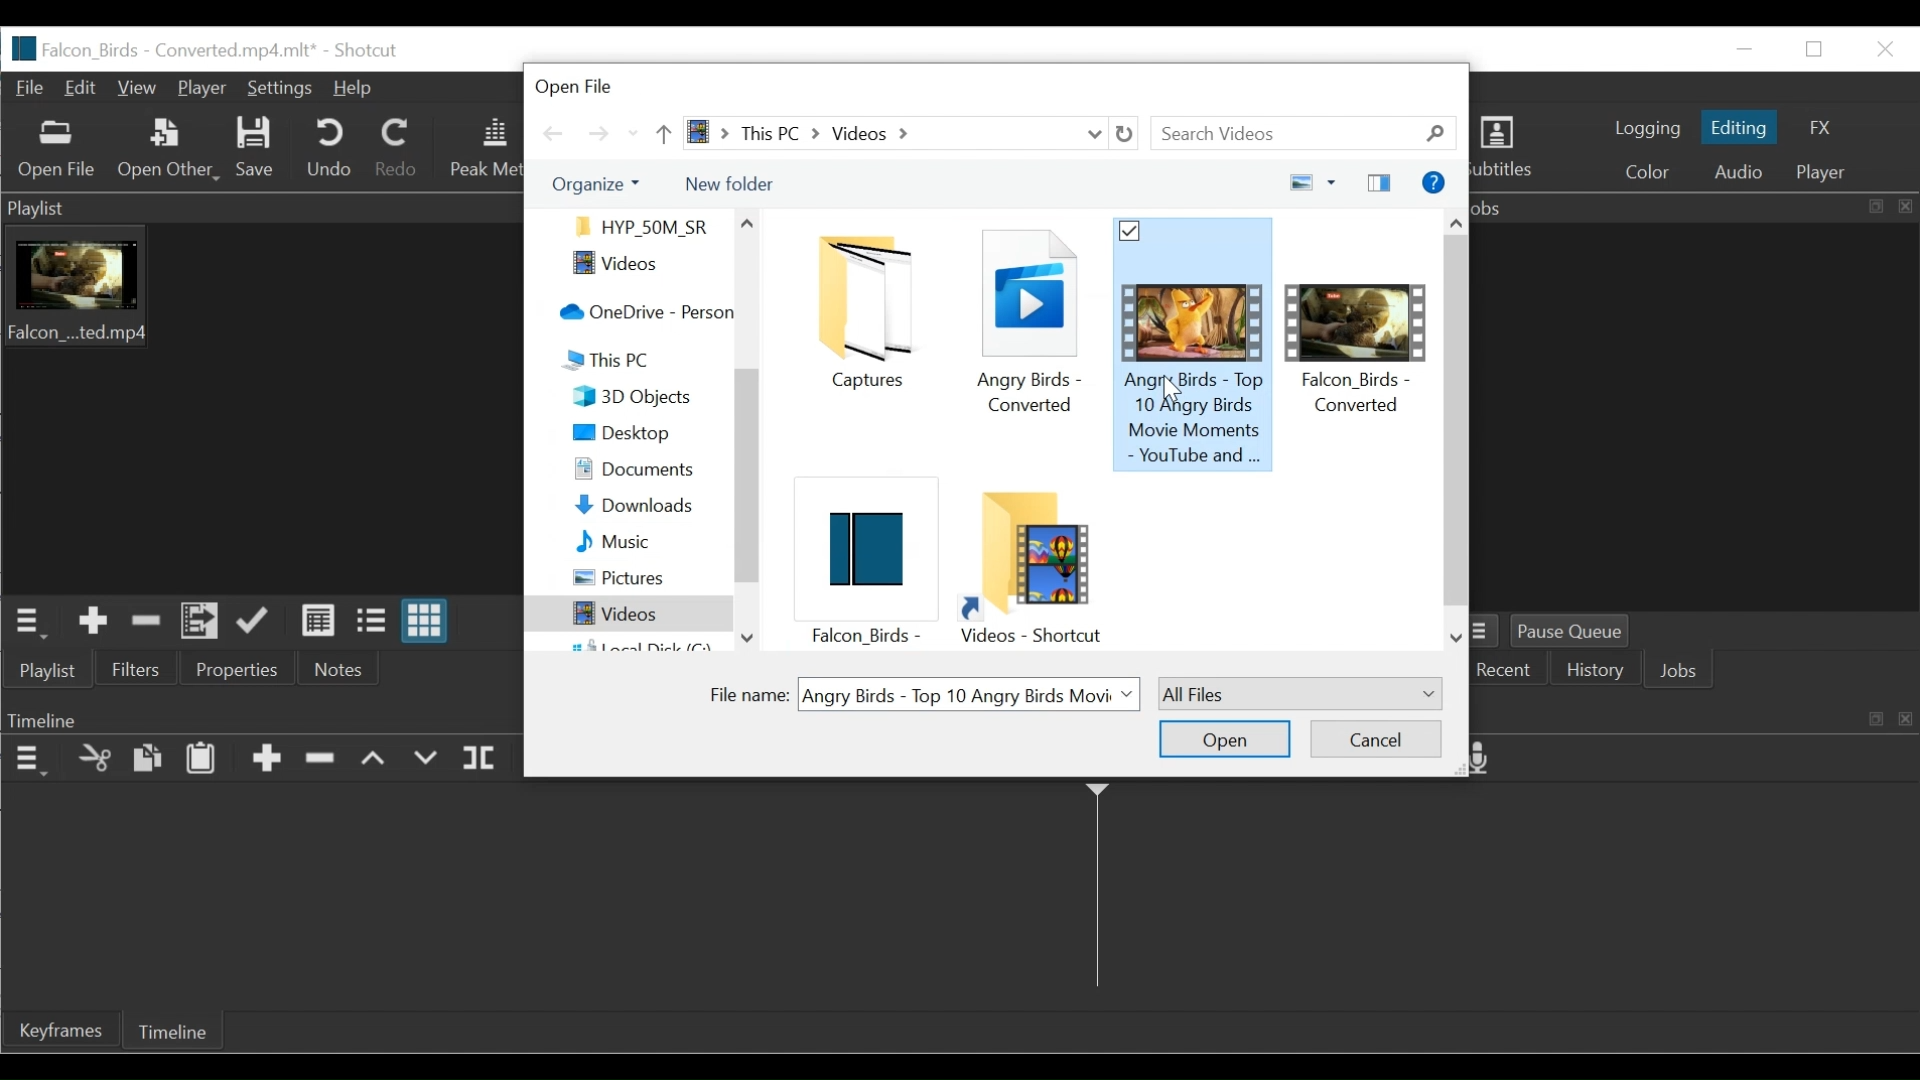 The height and width of the screenshot is (1080, 1920). I want to click on Videos, so click(634, 266).